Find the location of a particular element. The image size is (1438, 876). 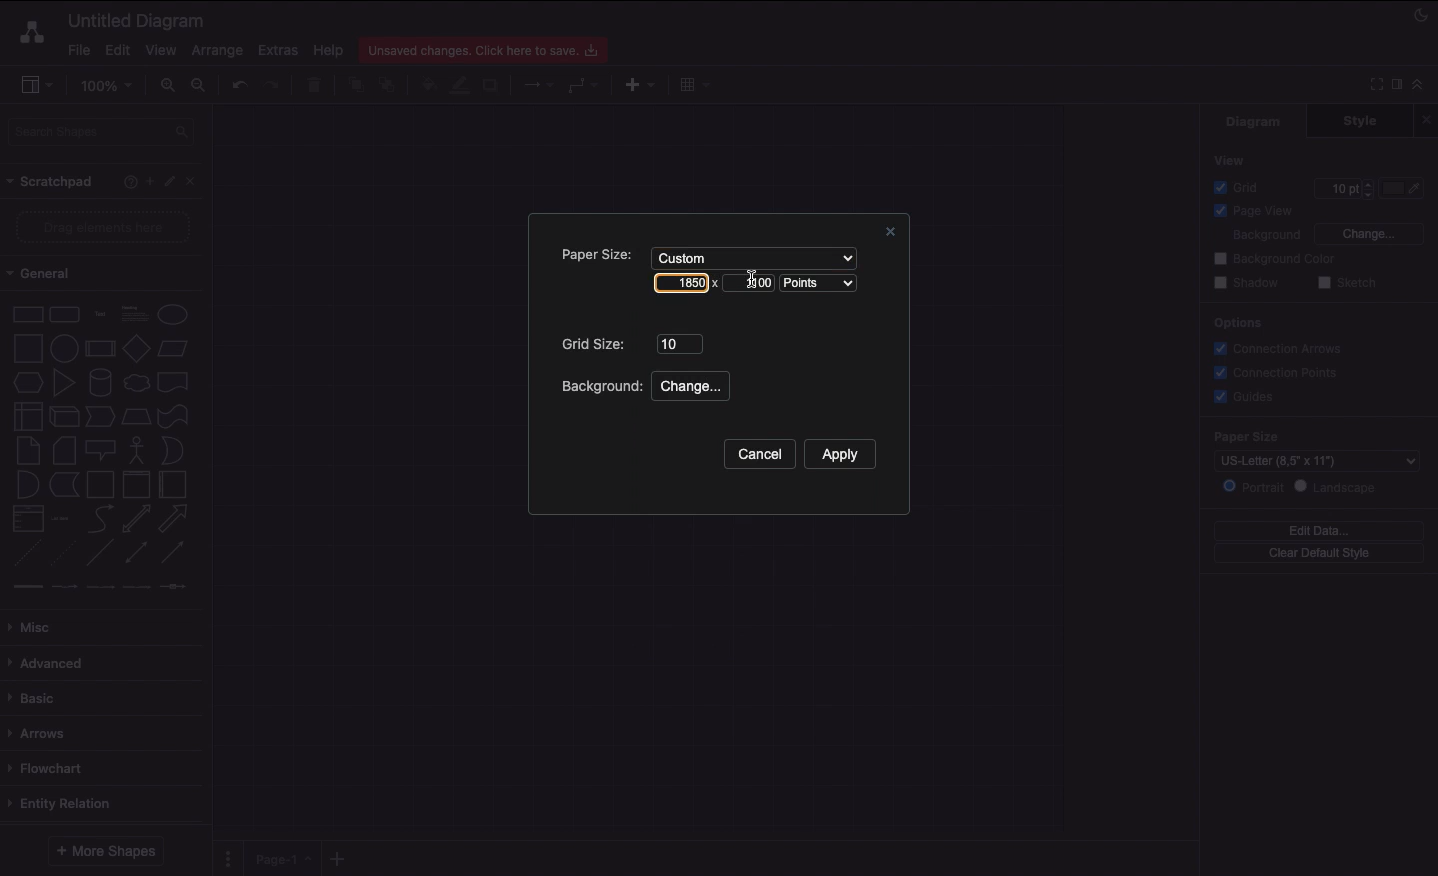

Diamond is located at coordinates (136, 349).